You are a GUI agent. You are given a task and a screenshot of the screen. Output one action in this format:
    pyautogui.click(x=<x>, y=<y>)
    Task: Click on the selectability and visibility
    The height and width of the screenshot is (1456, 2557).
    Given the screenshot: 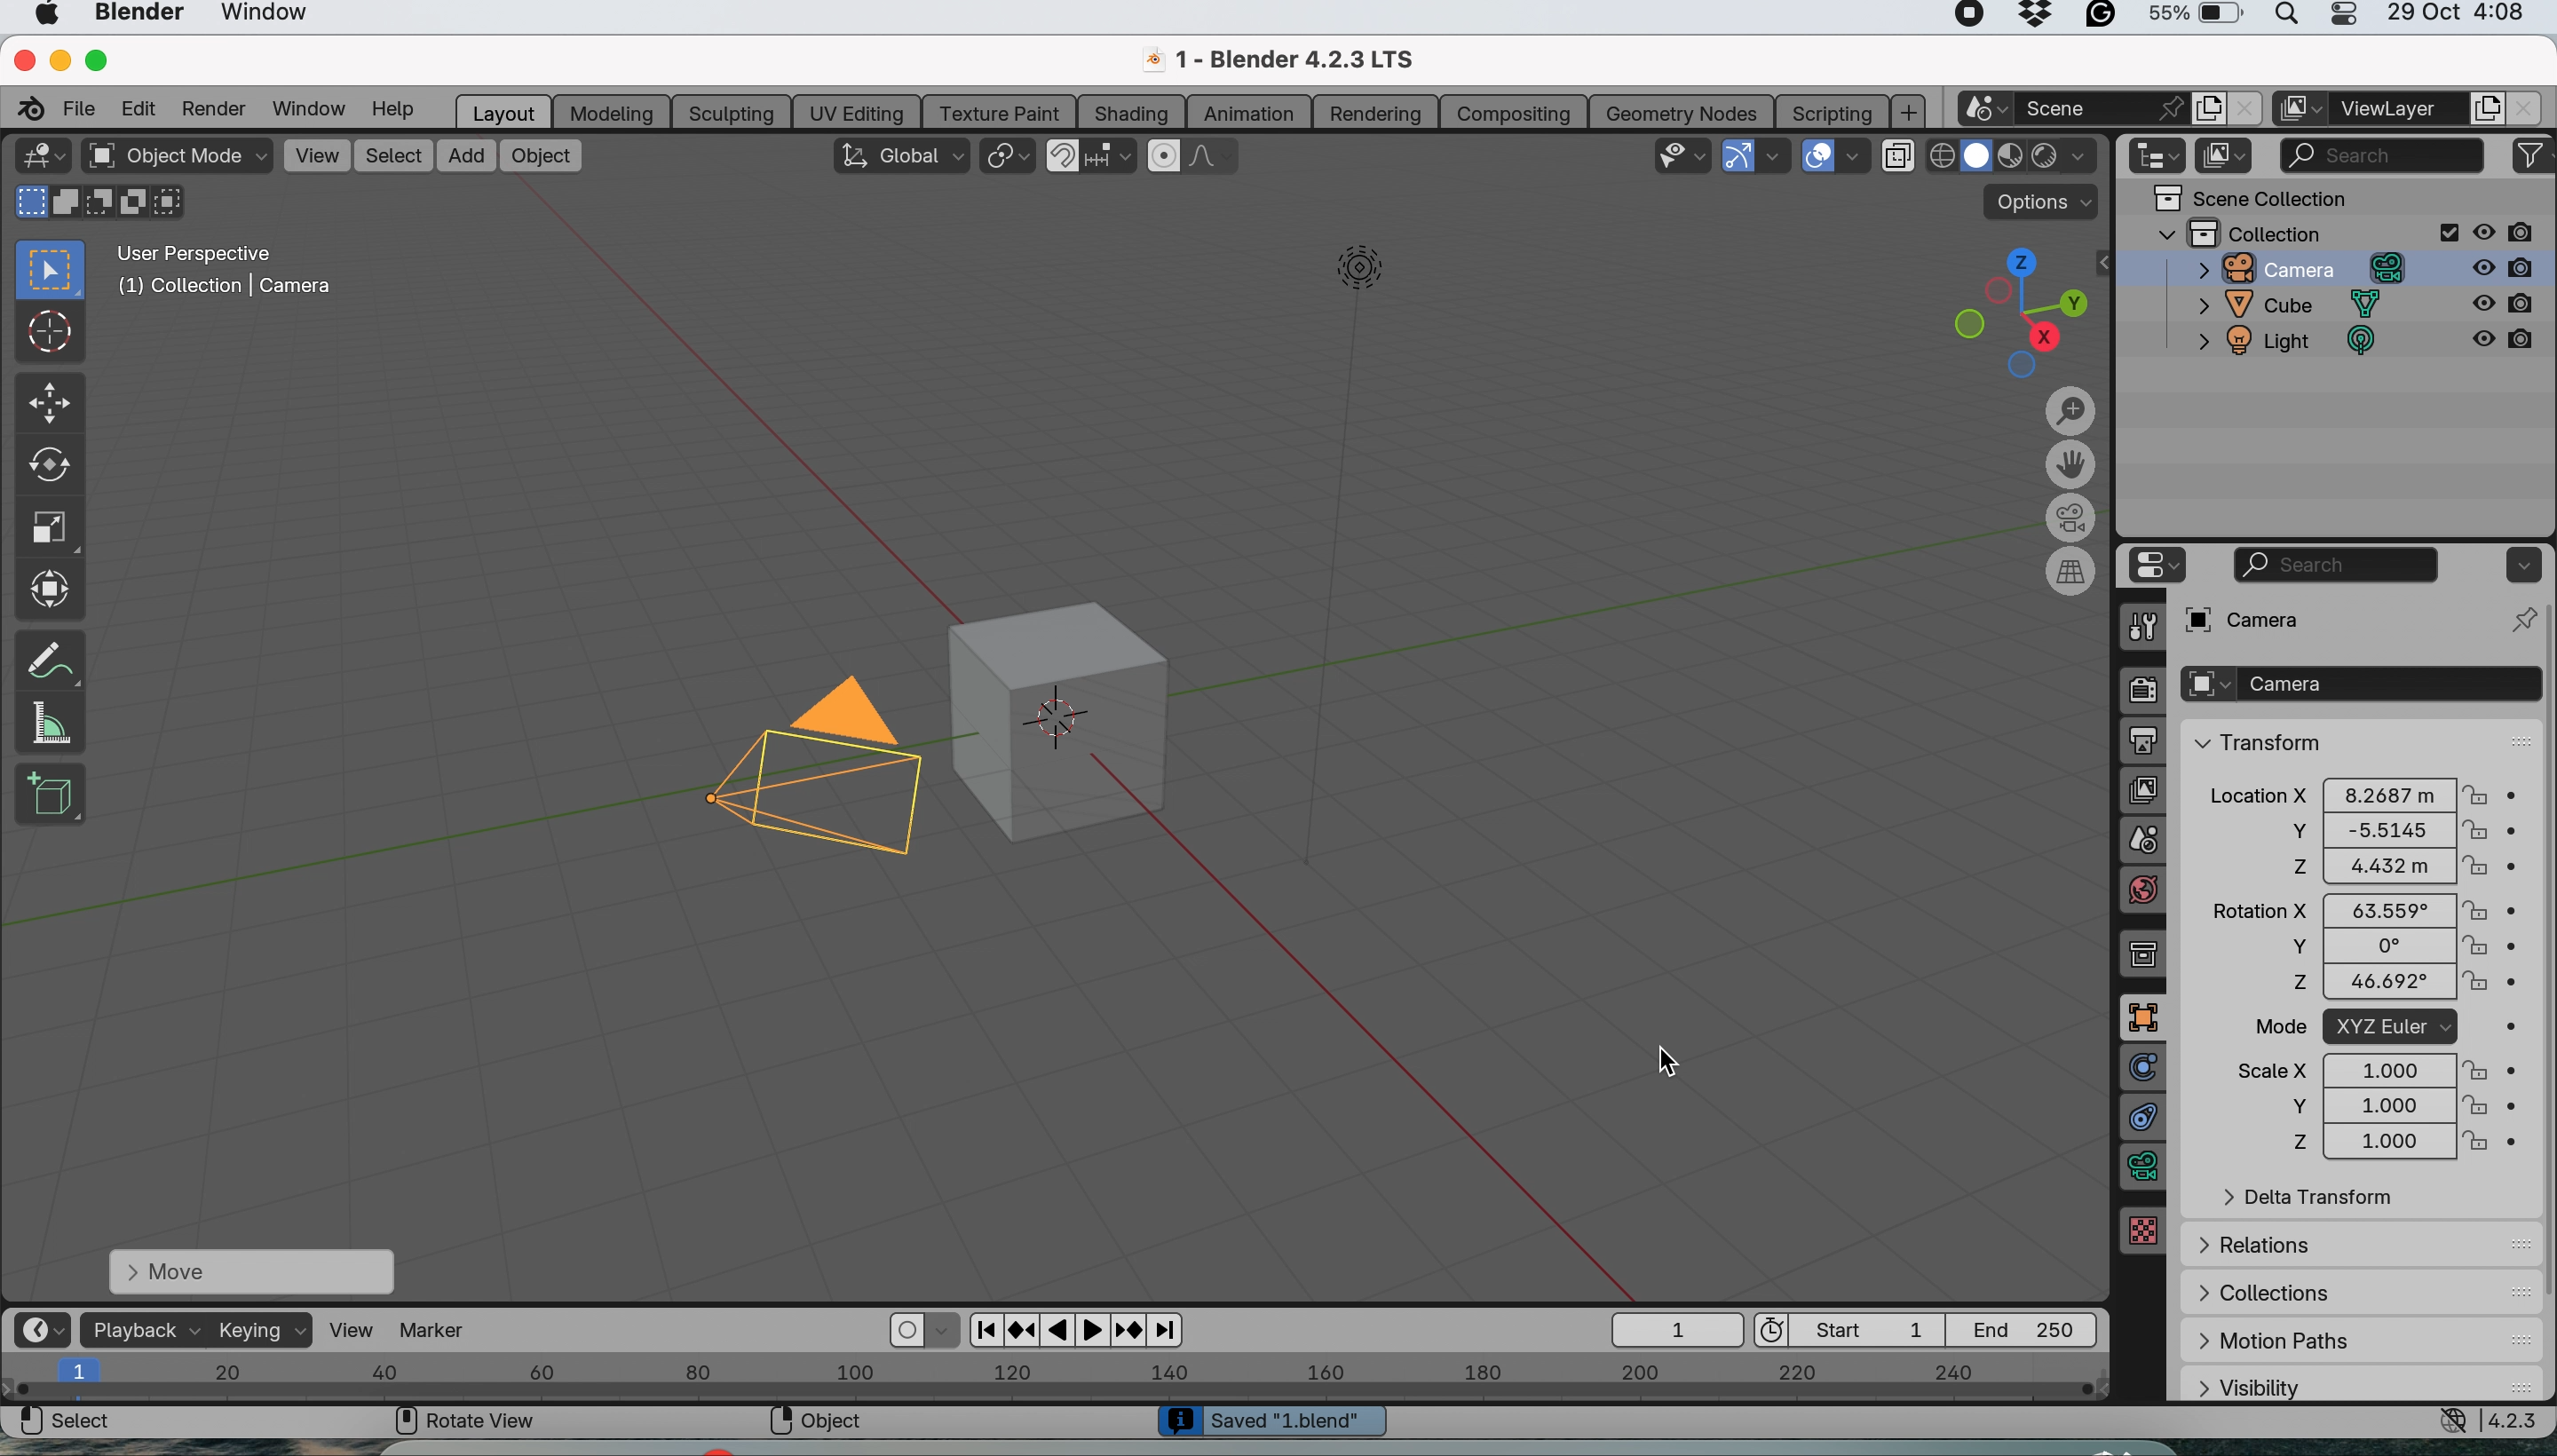 What is the action you would take?
    pyautogui.click(x=1684, y=153)
    